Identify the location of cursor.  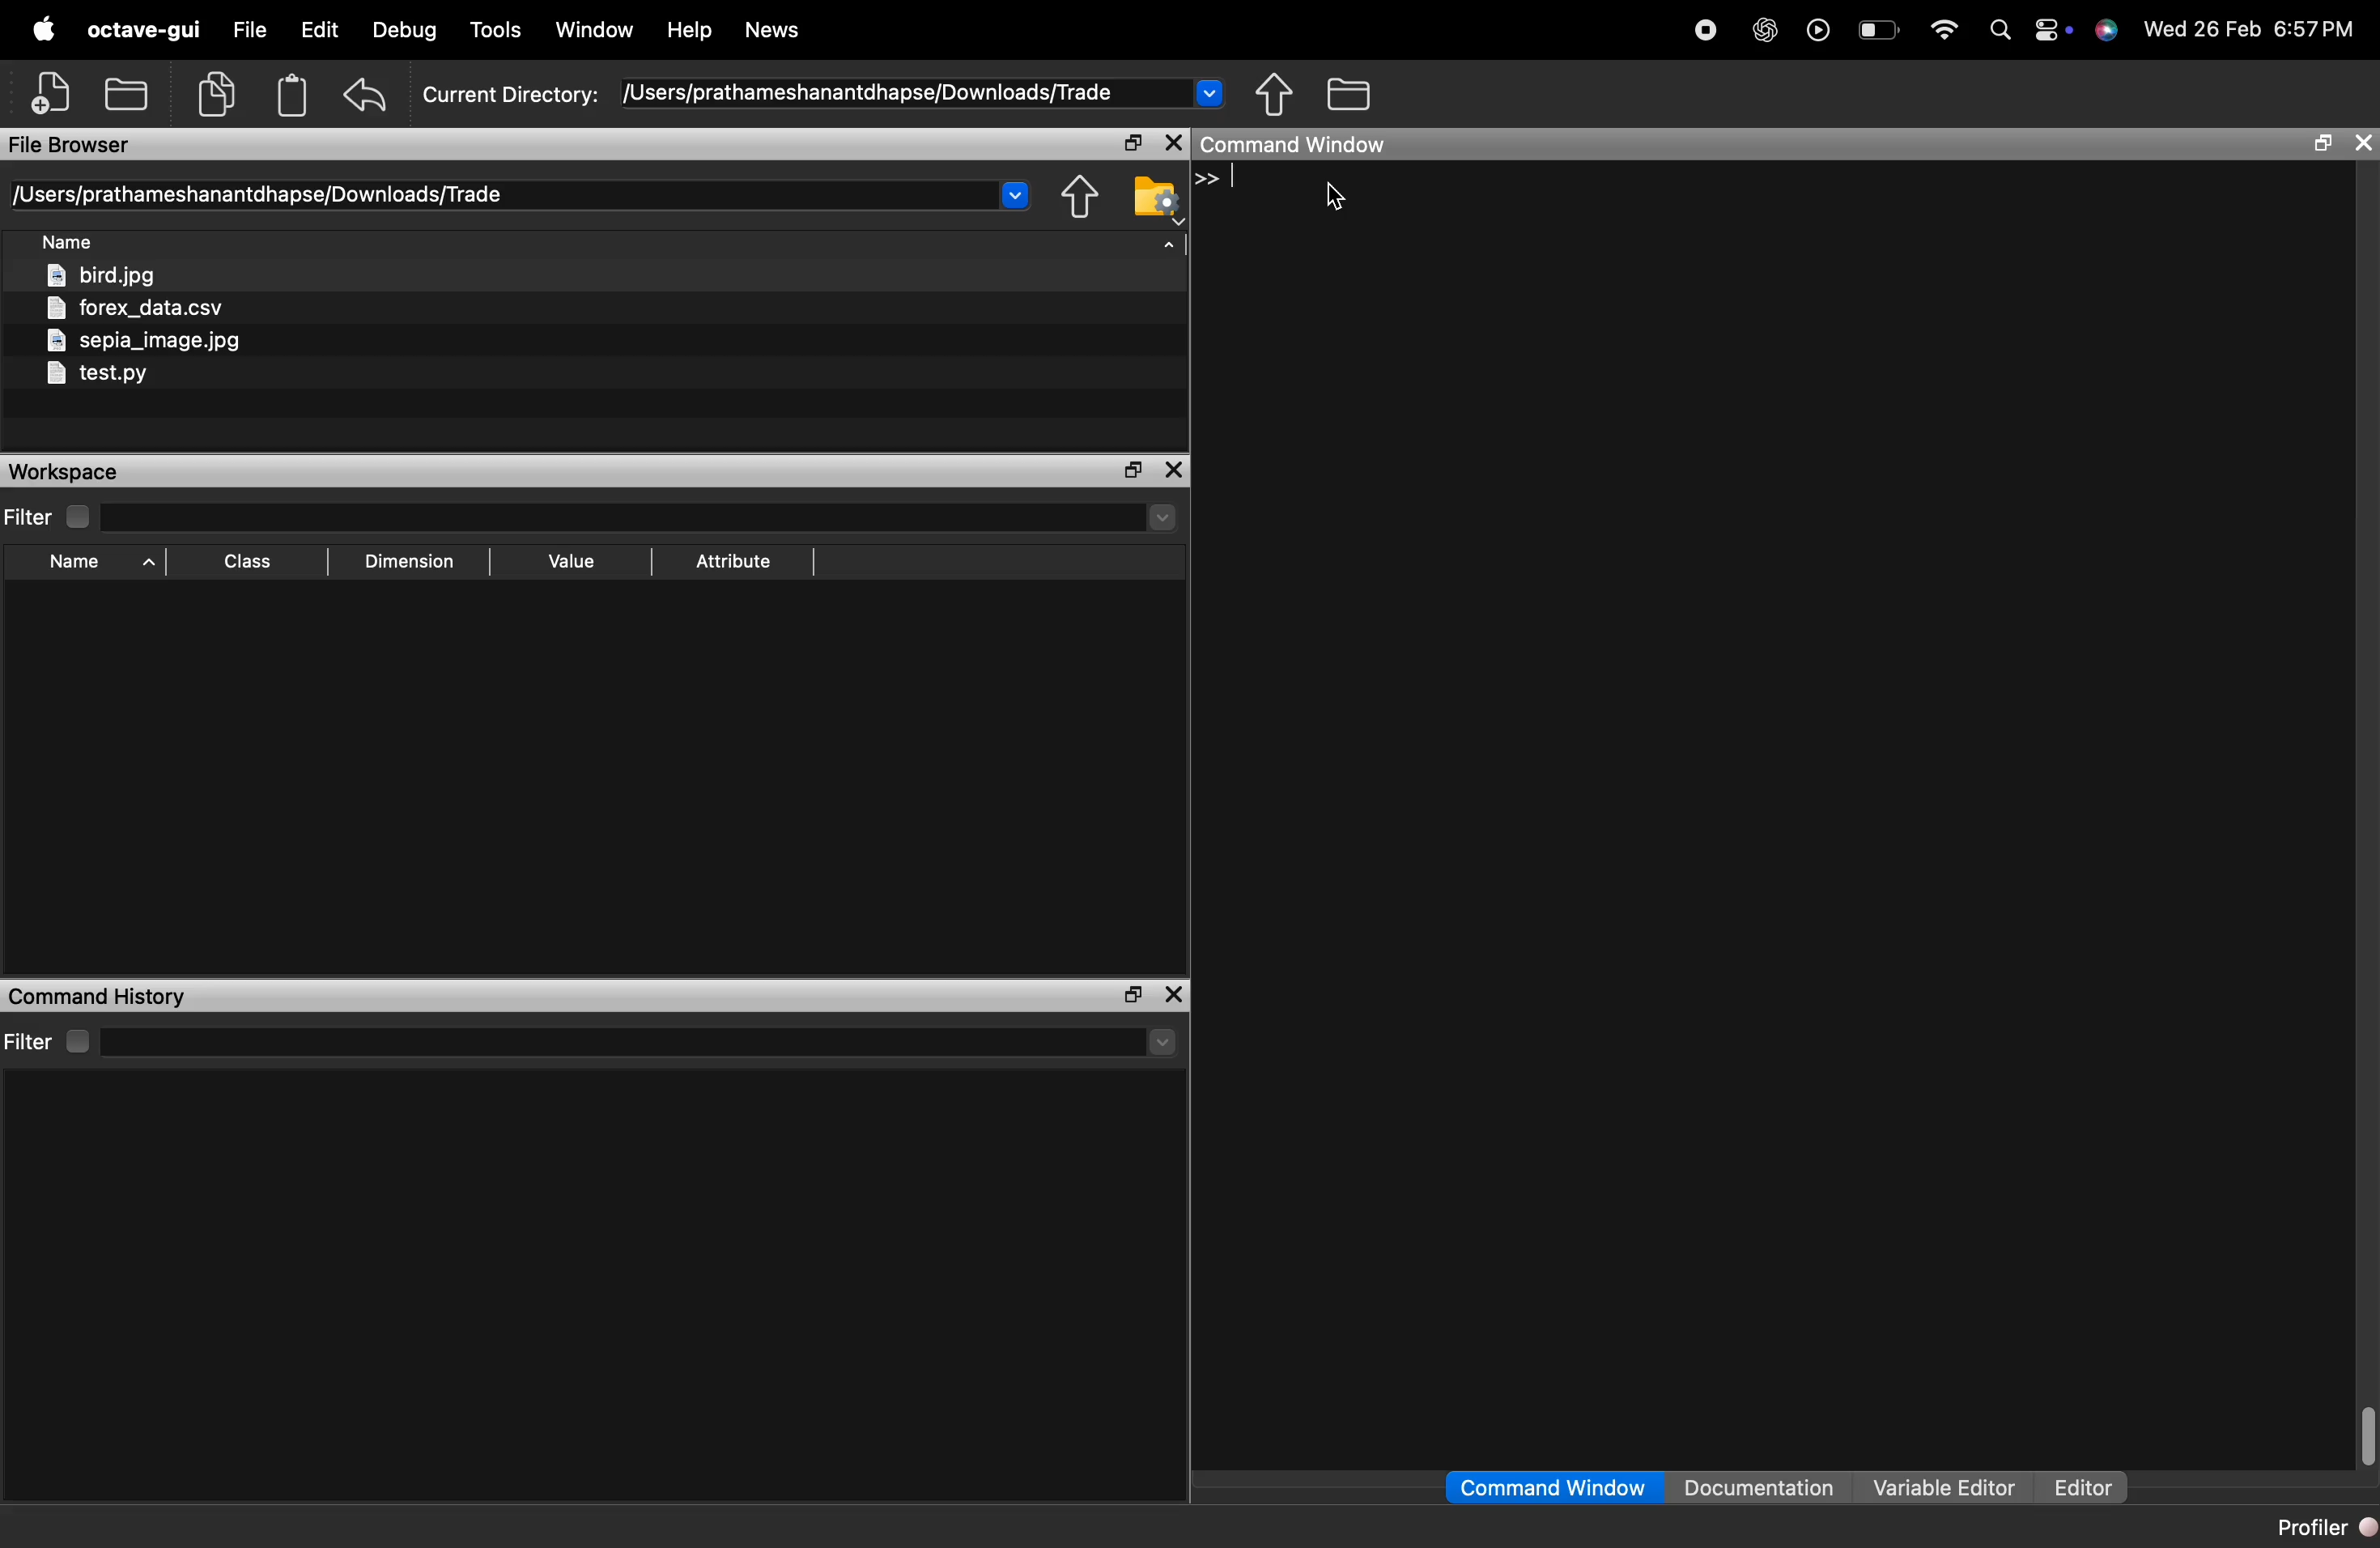
(1330, 197).